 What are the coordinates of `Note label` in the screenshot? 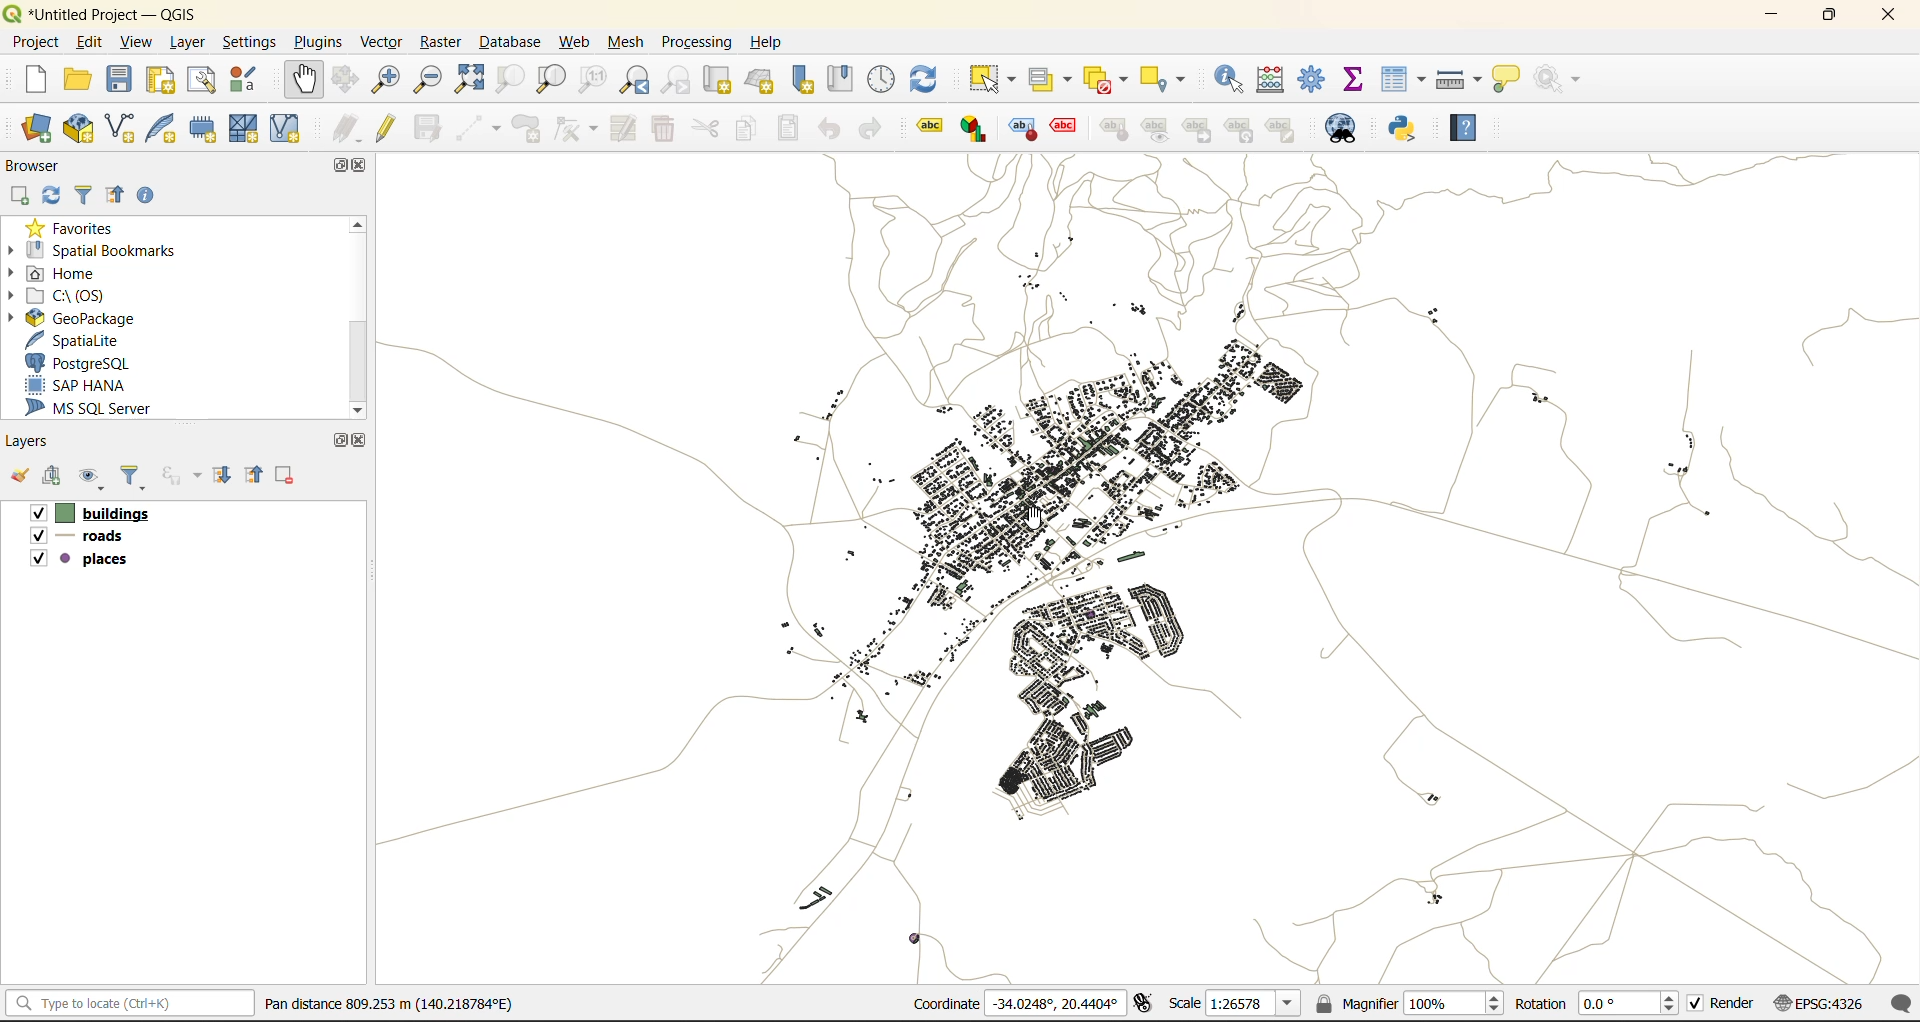 It's located at (1285, 128).